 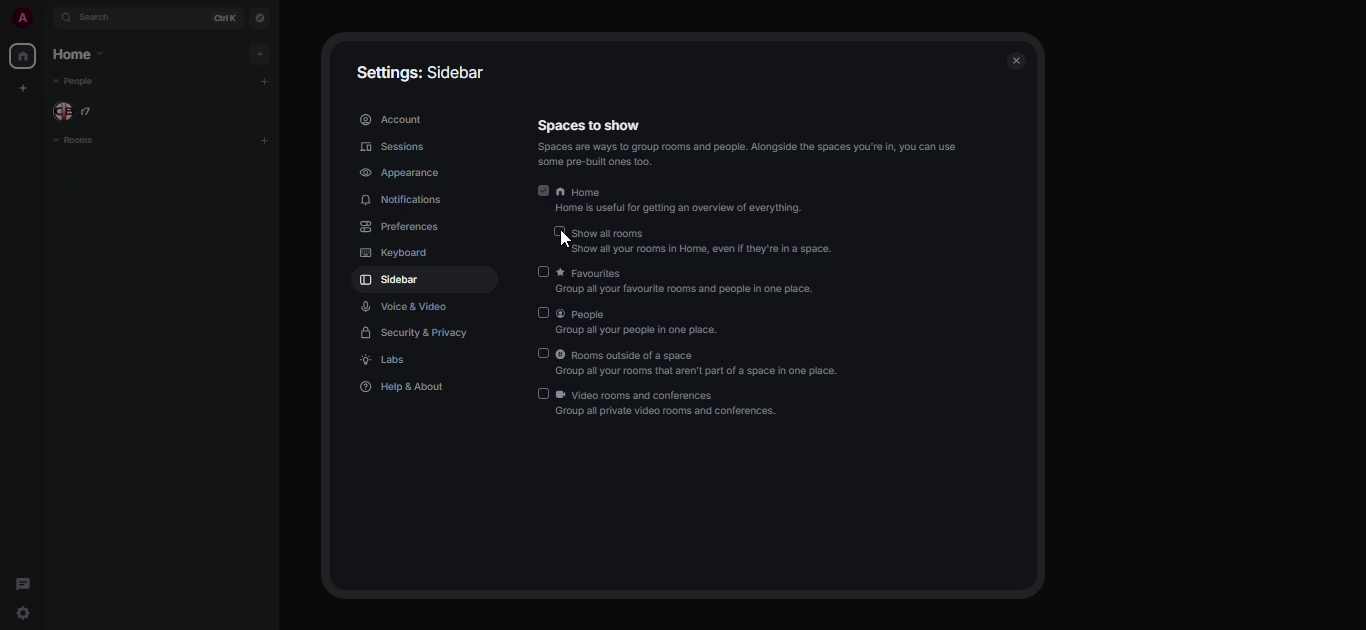 I want to click on appearance, so click(x=403, y=174).